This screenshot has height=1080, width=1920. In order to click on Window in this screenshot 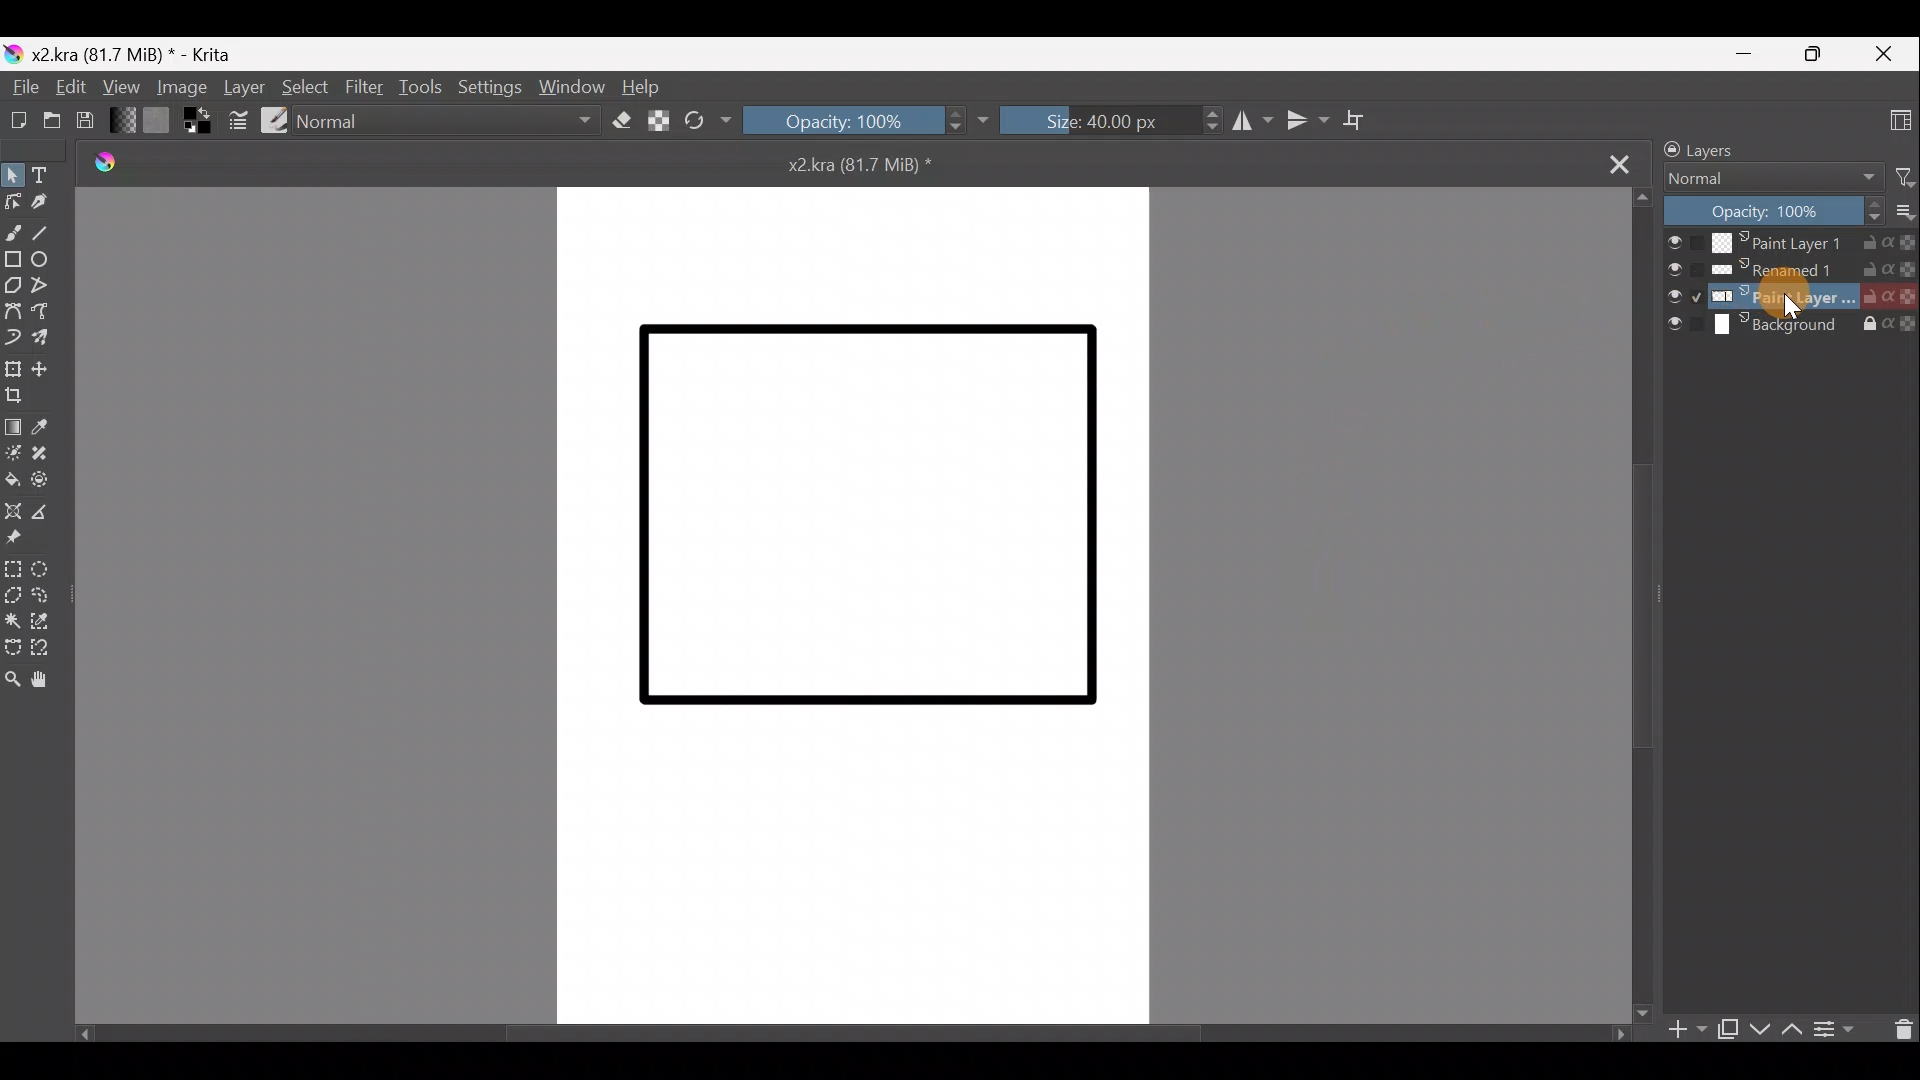, I will do `click(572, 88)`.